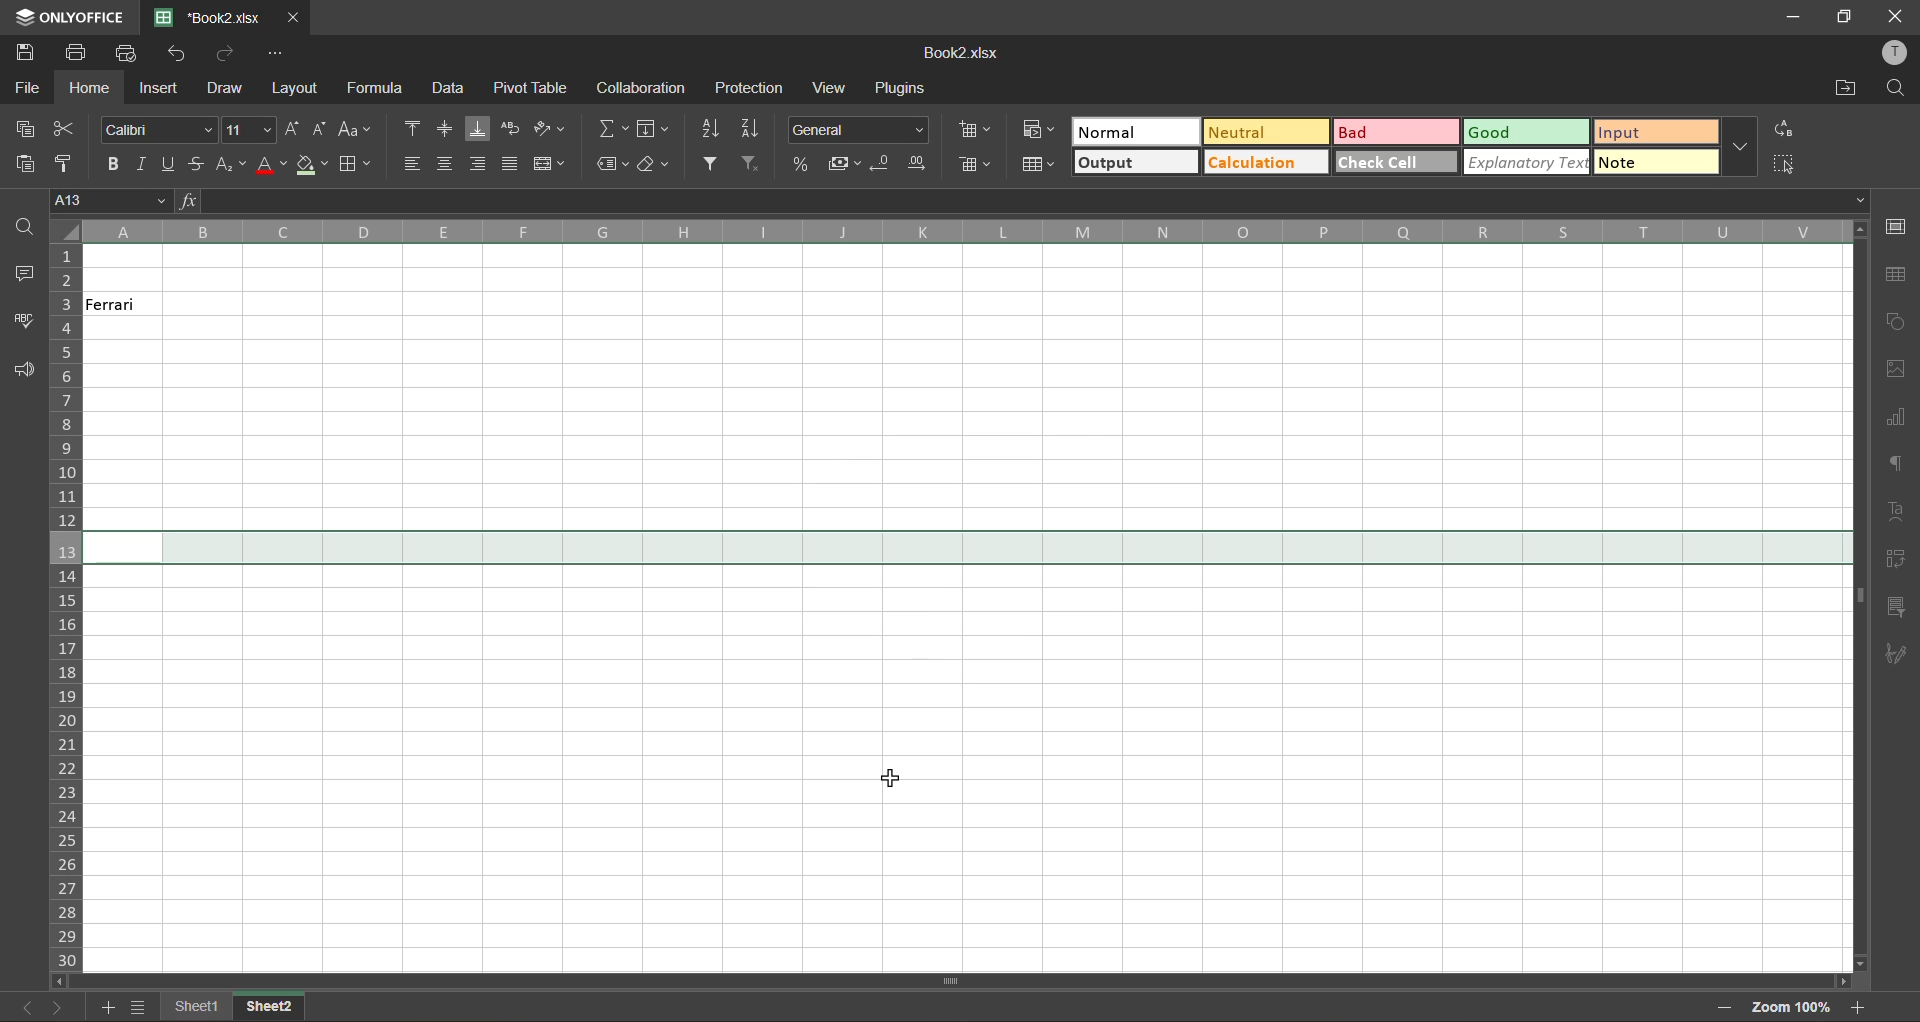  Describe the element at coordinates (57, 1007) in the screenshot. I see `next` at that location.